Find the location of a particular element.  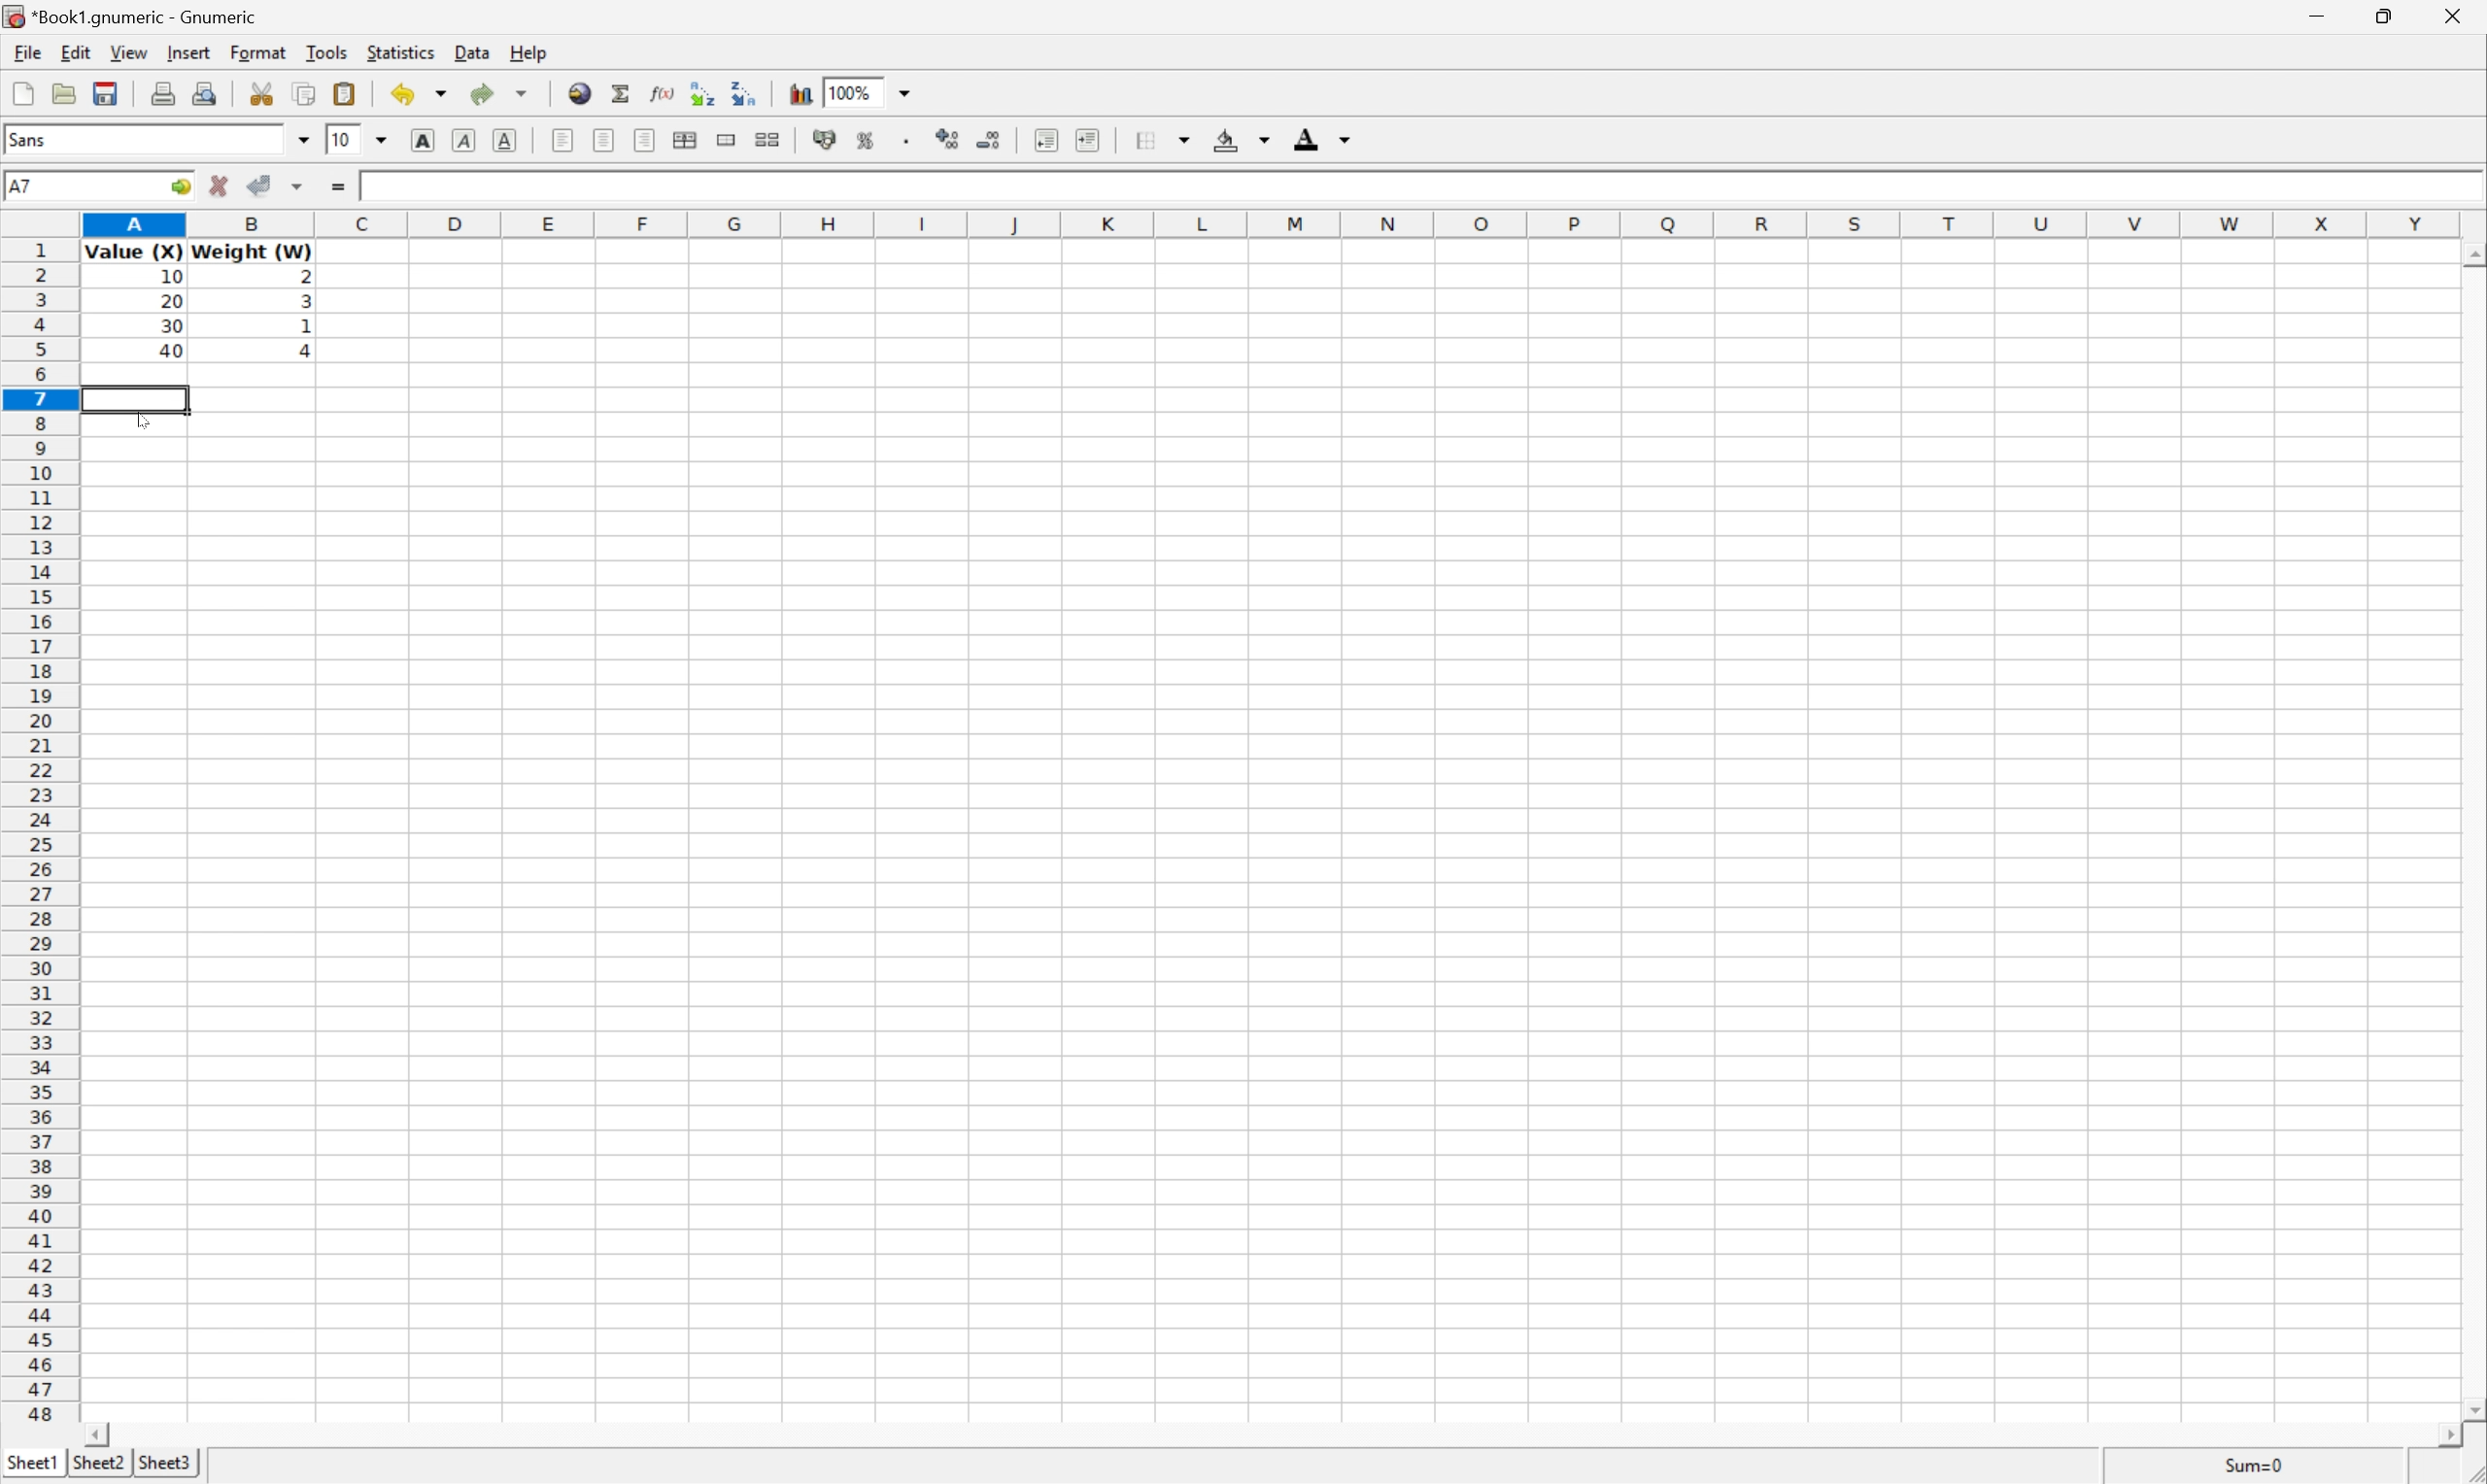

Sort the selected region in descending order based on the first column selected is located at coordinates (746, 94).